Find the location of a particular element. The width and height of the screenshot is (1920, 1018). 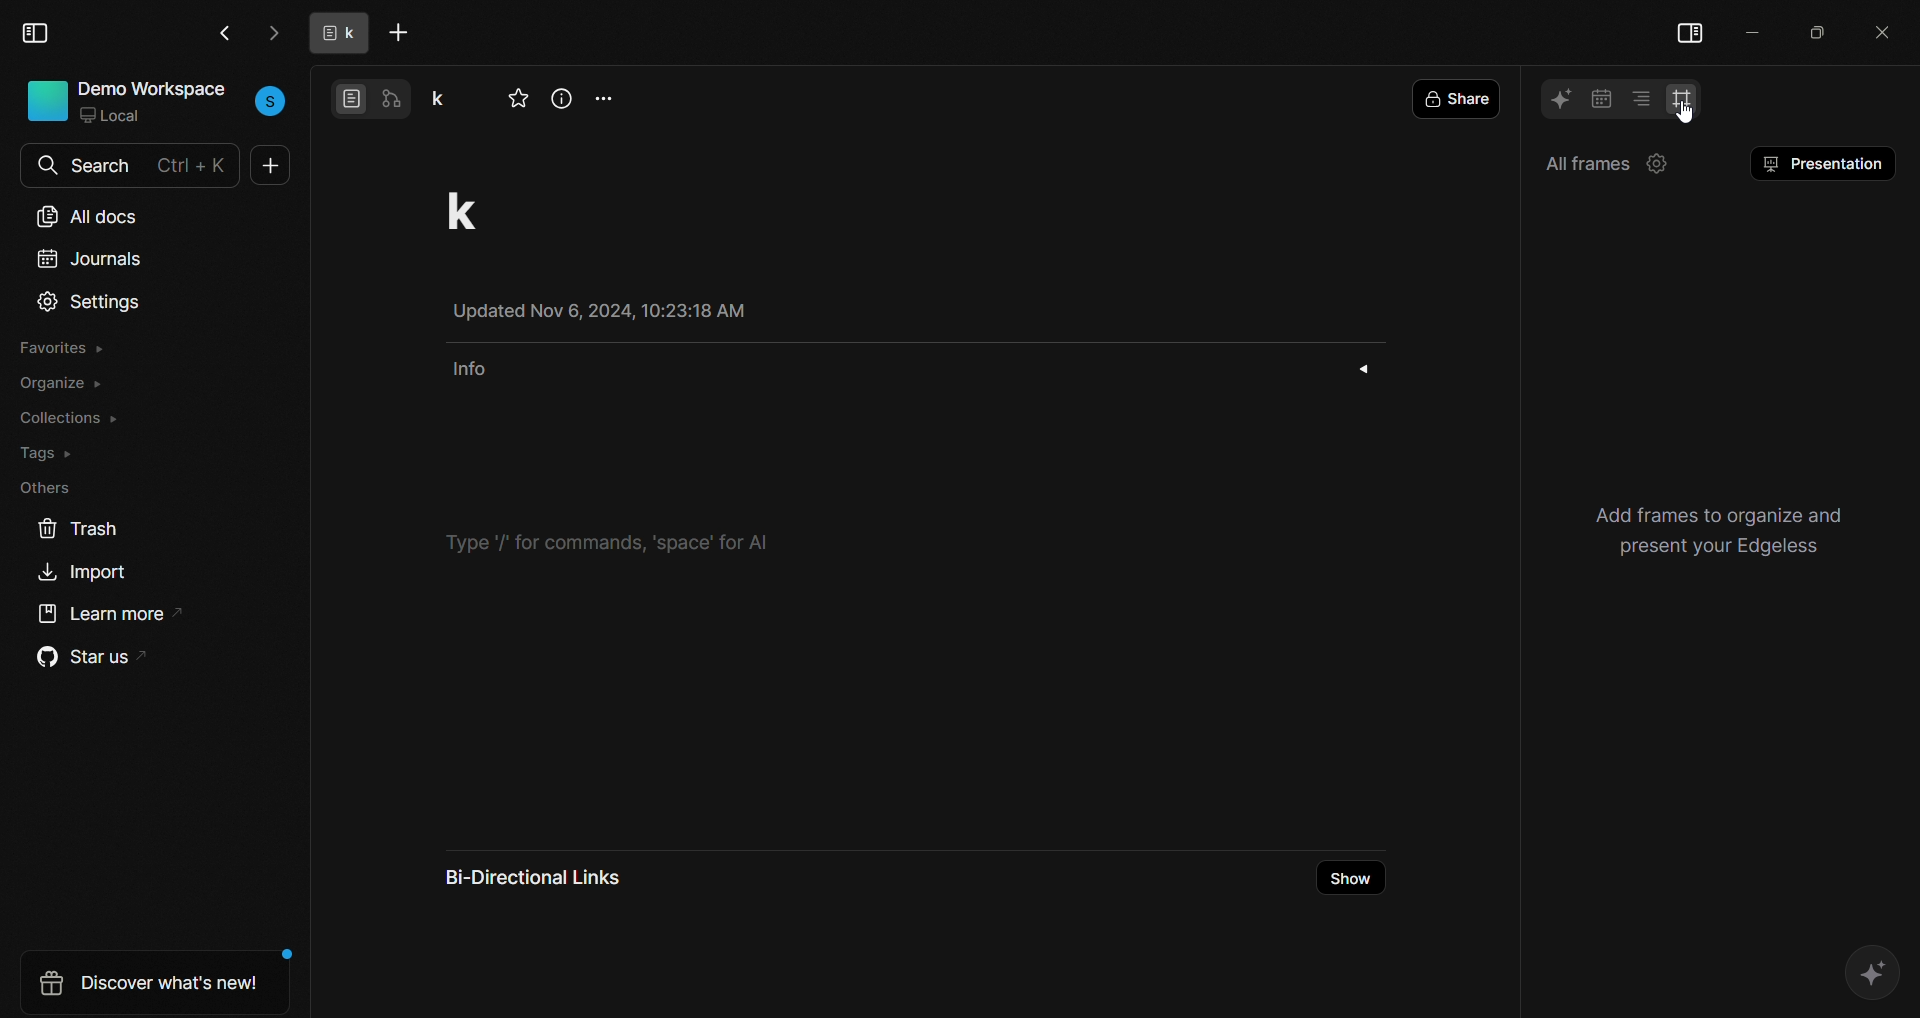

star us is located at coordinates (84, 660).